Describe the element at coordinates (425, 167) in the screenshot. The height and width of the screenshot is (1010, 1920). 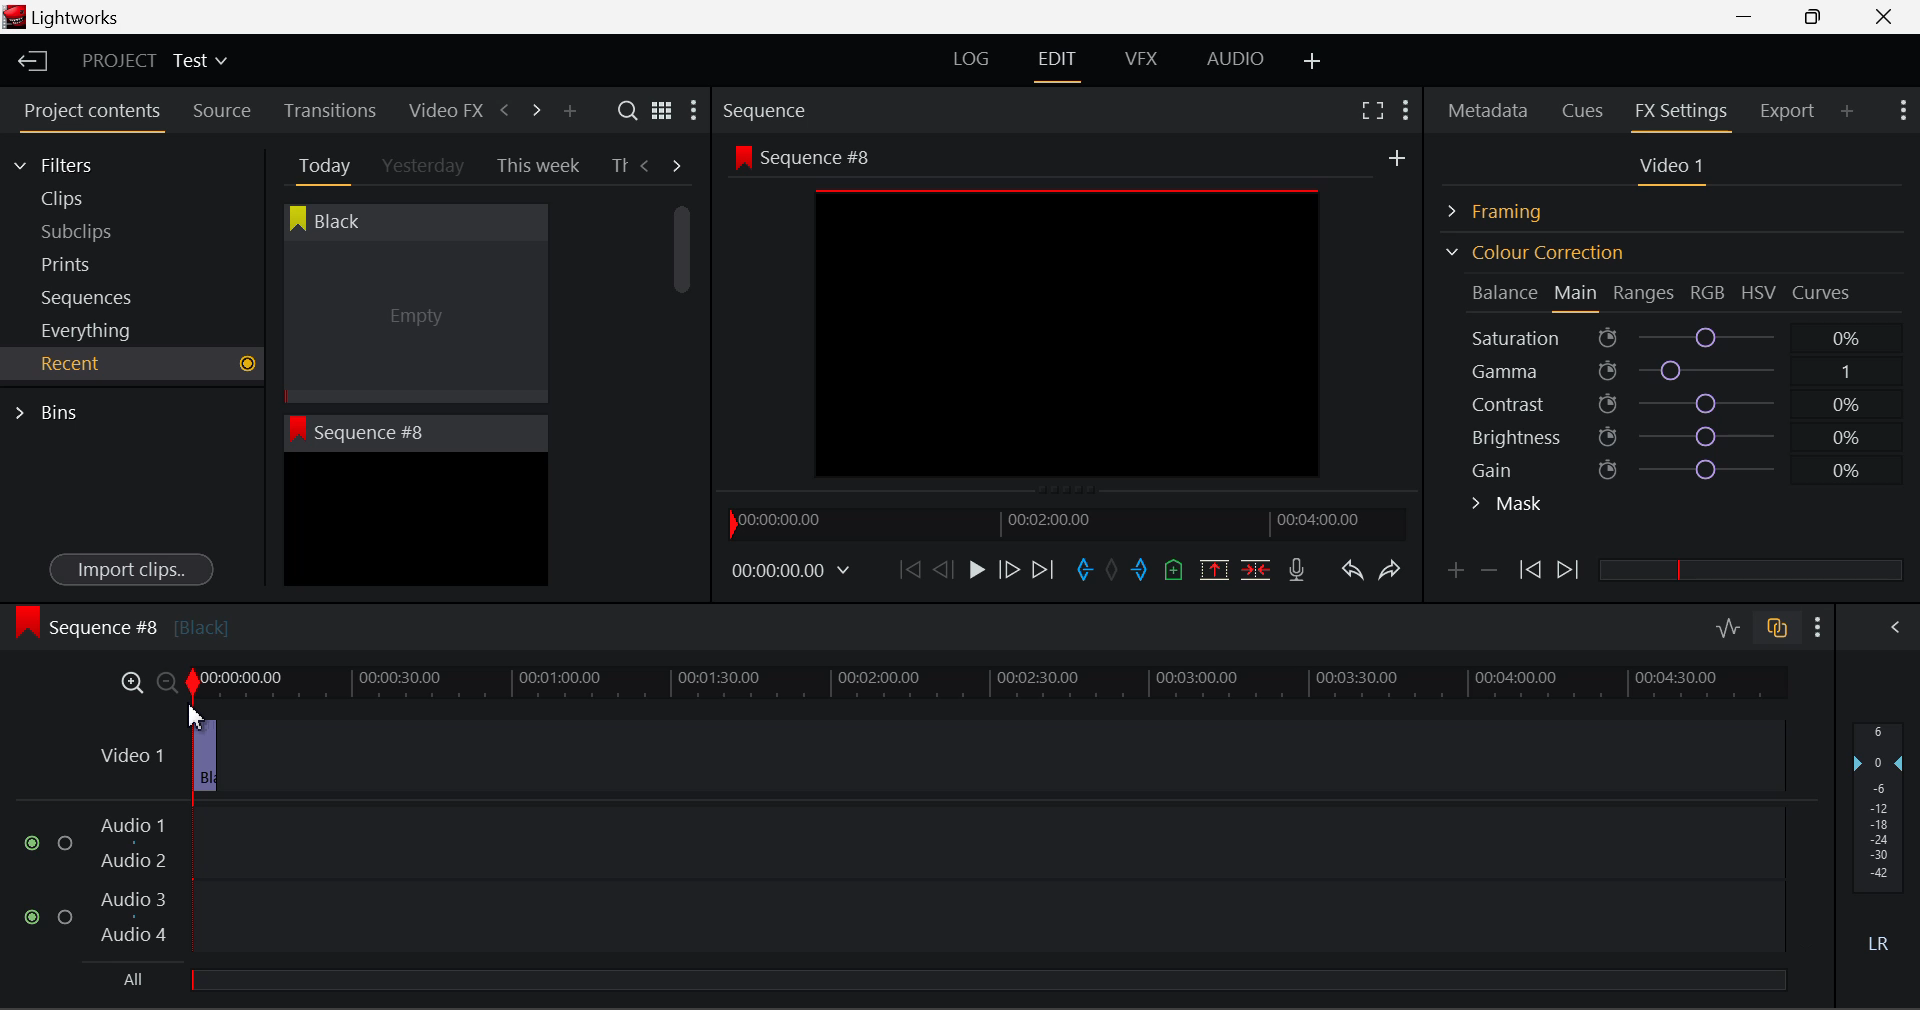
I see `Yesterday Tab` at that location.